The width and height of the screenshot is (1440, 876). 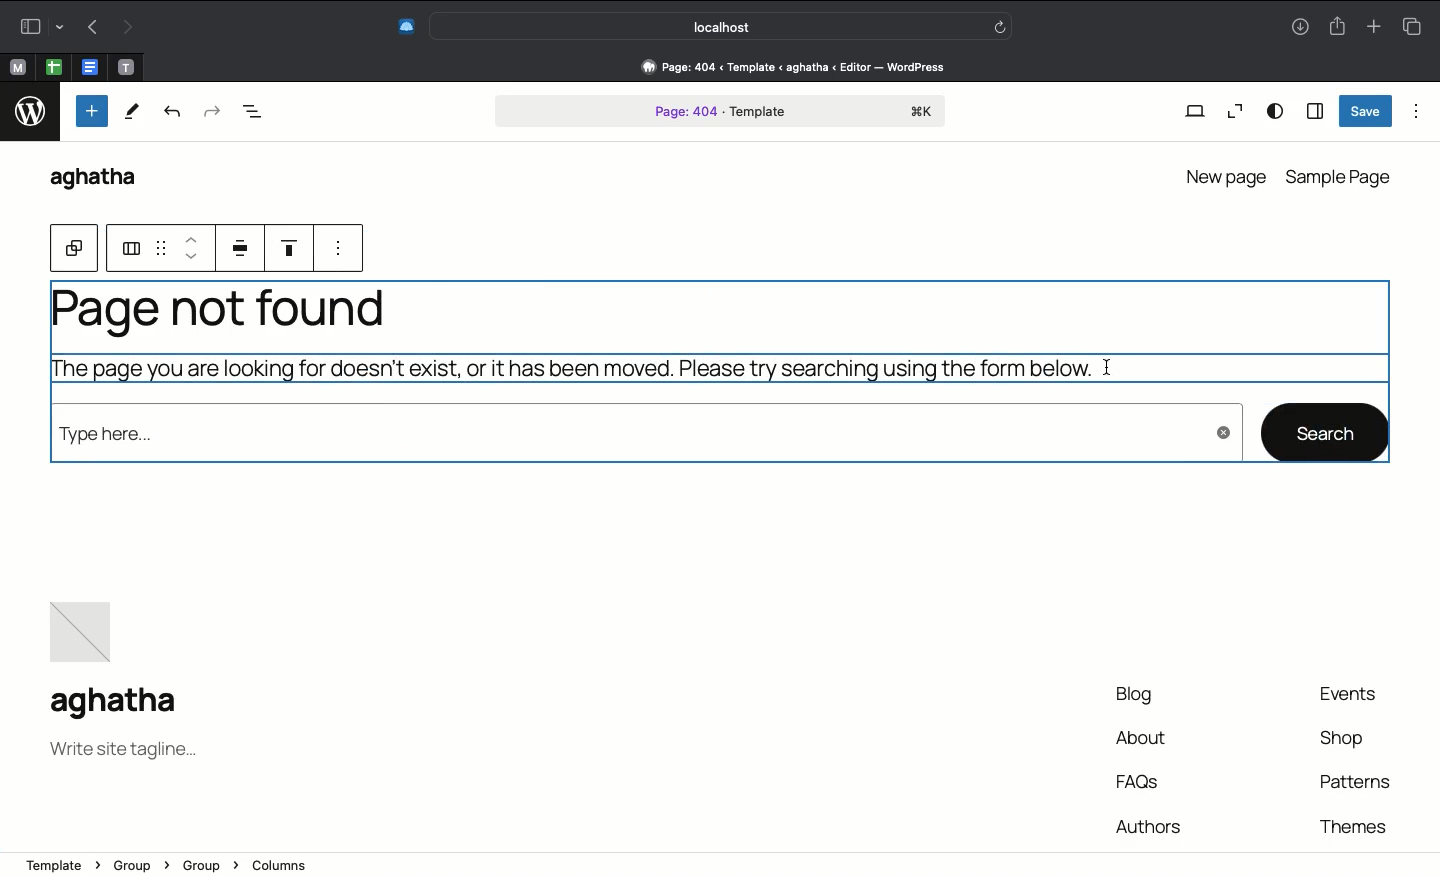 What do you see at coordinates (1142, 740) in the screenshot?
I see `About` at bounding box center [1142, 740].